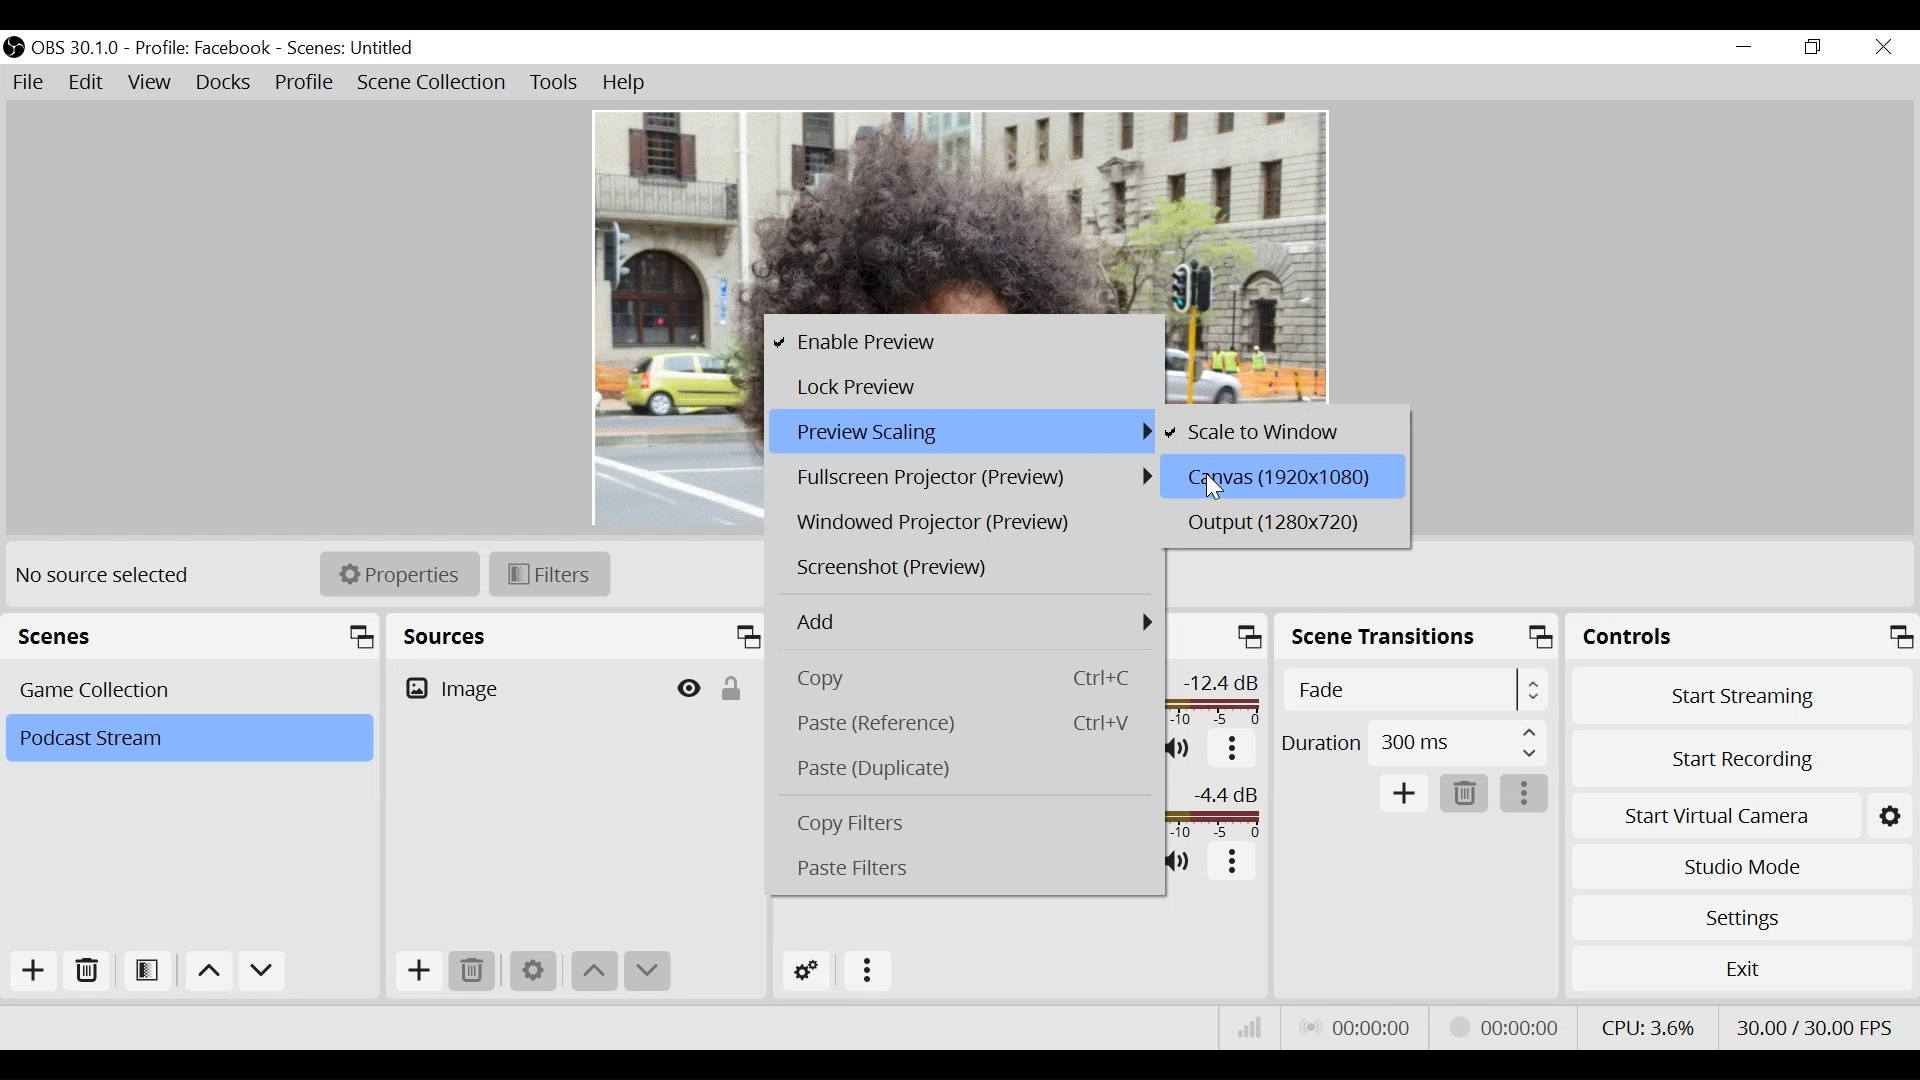 The image size is (1920, 1080). I want to click on Scenes, so click(191, 690).